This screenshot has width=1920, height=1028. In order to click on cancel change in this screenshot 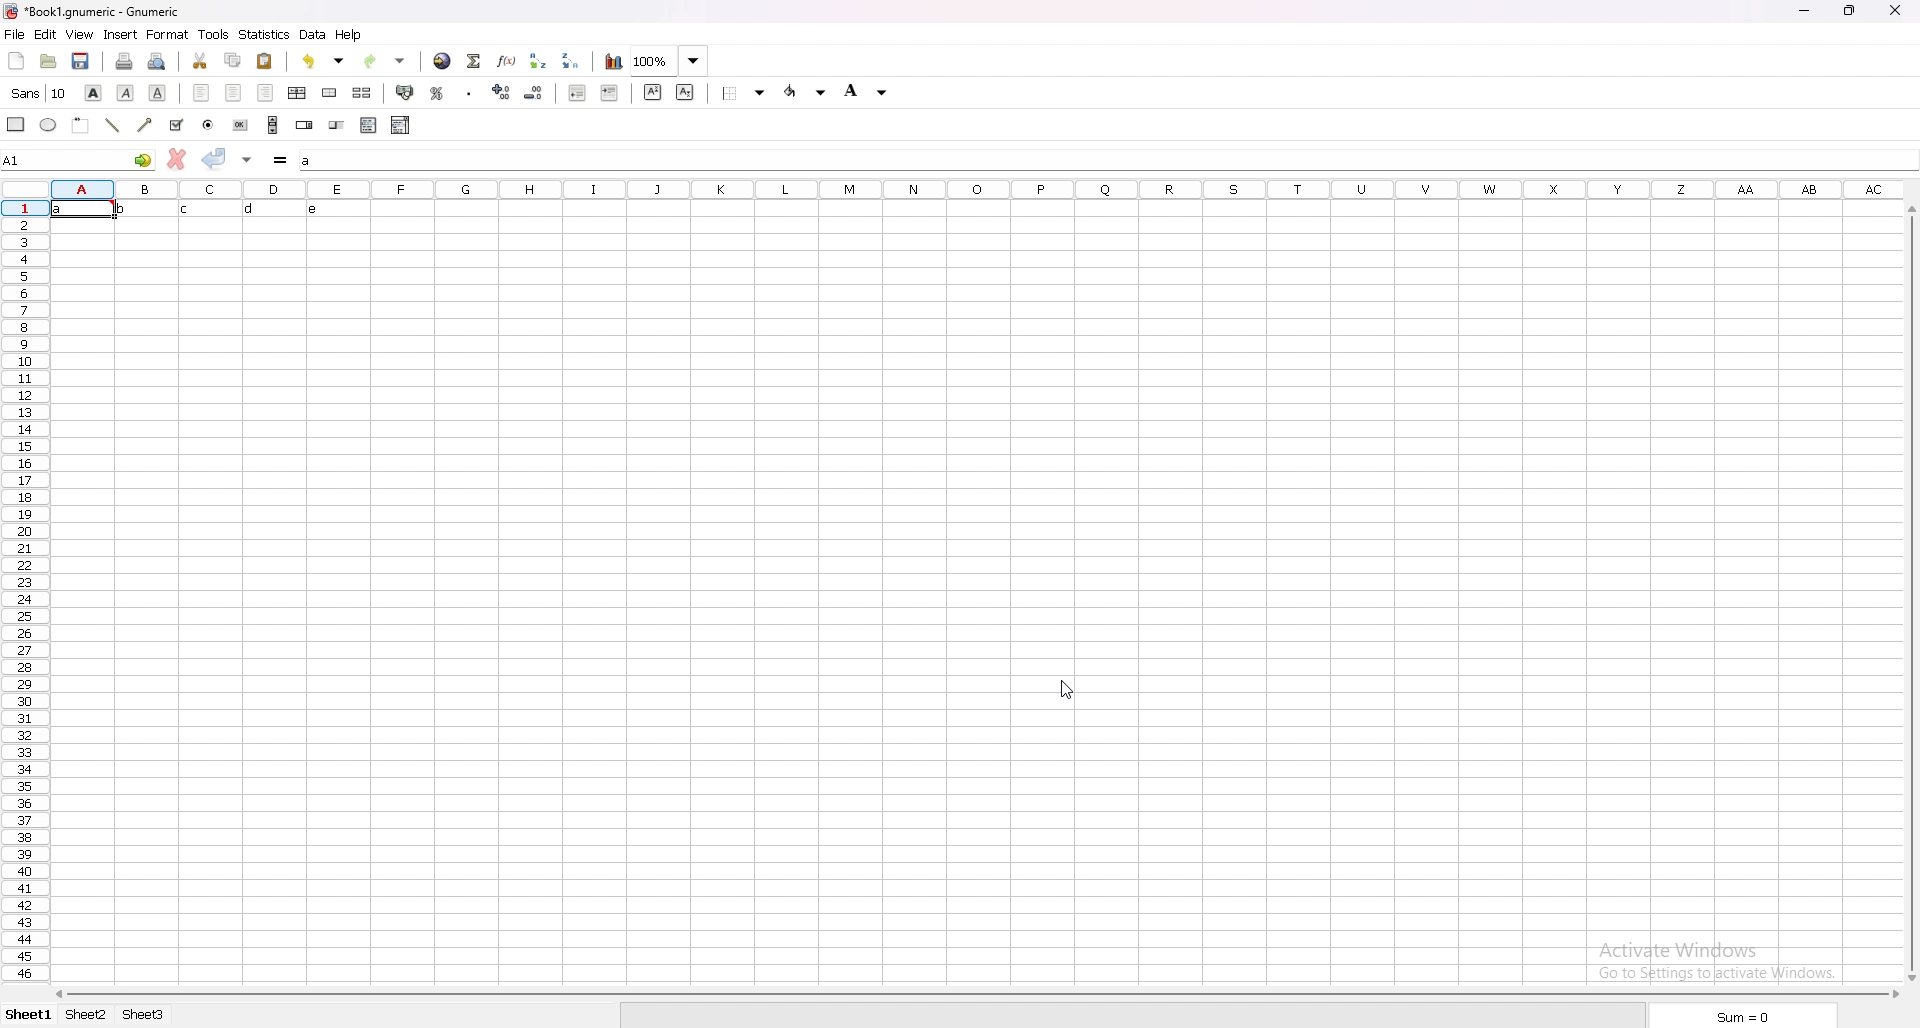, I will do `click(177, 158)`.